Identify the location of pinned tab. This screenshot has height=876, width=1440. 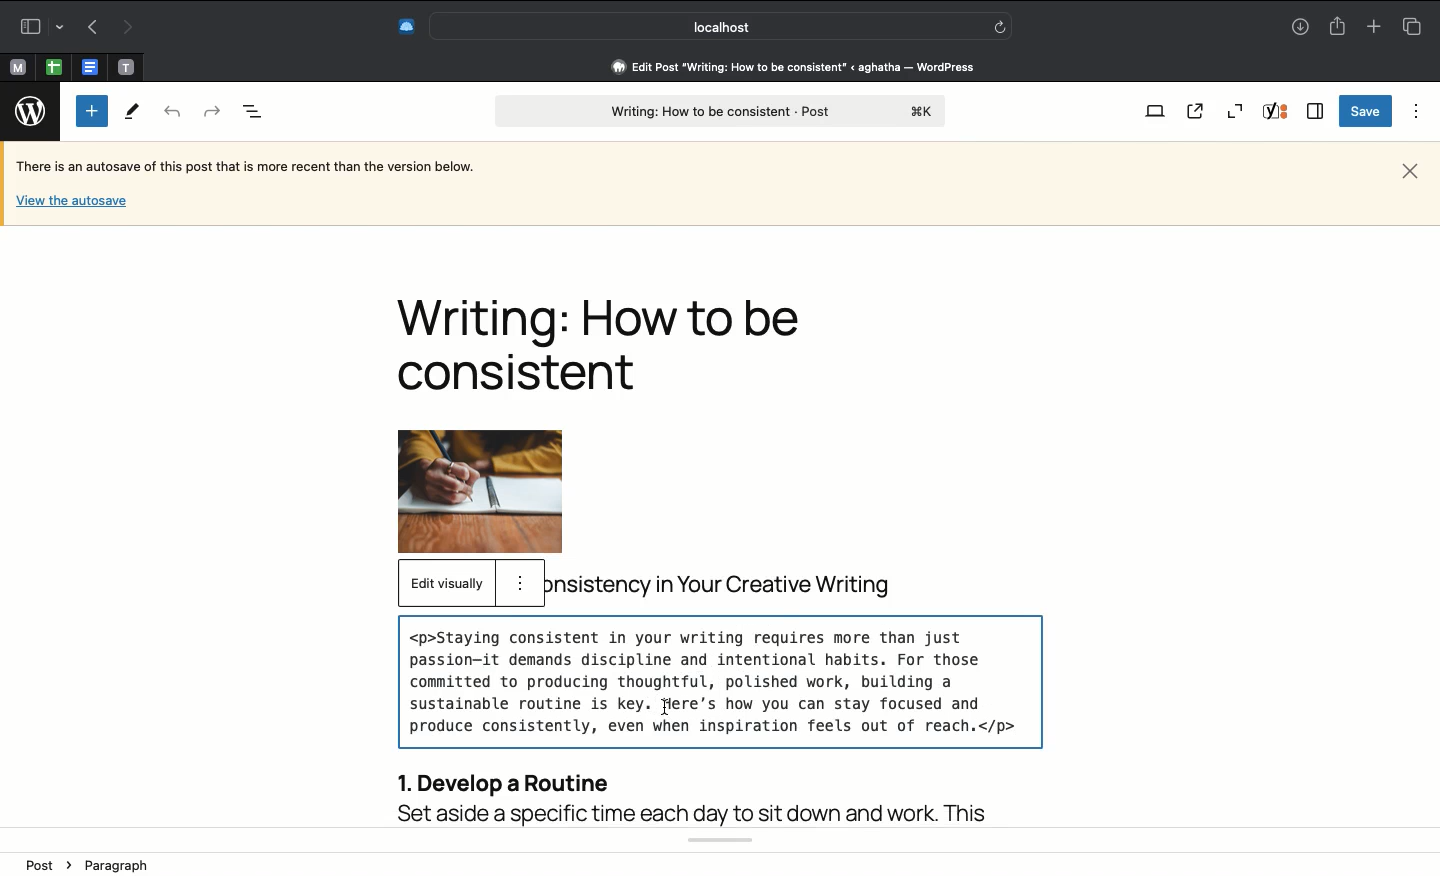
(128, 64).